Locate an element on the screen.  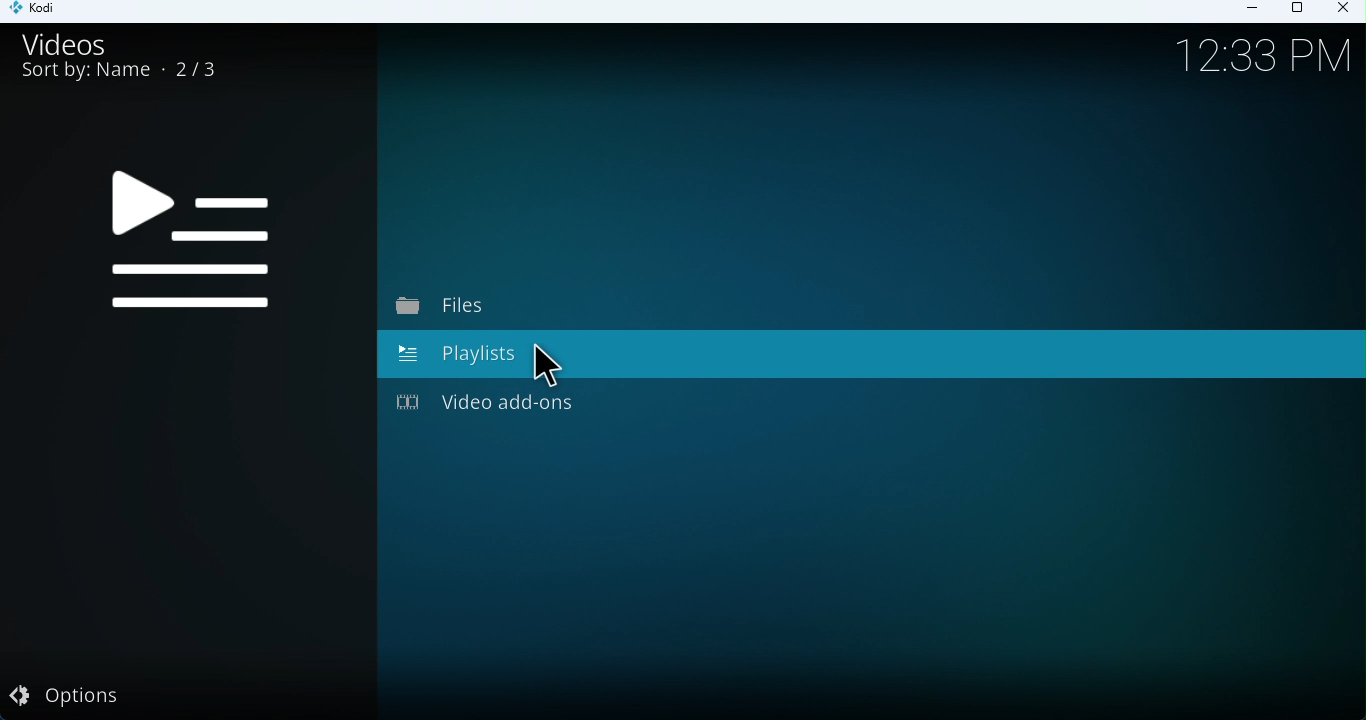
Close is located at coordinates (1346, 12).